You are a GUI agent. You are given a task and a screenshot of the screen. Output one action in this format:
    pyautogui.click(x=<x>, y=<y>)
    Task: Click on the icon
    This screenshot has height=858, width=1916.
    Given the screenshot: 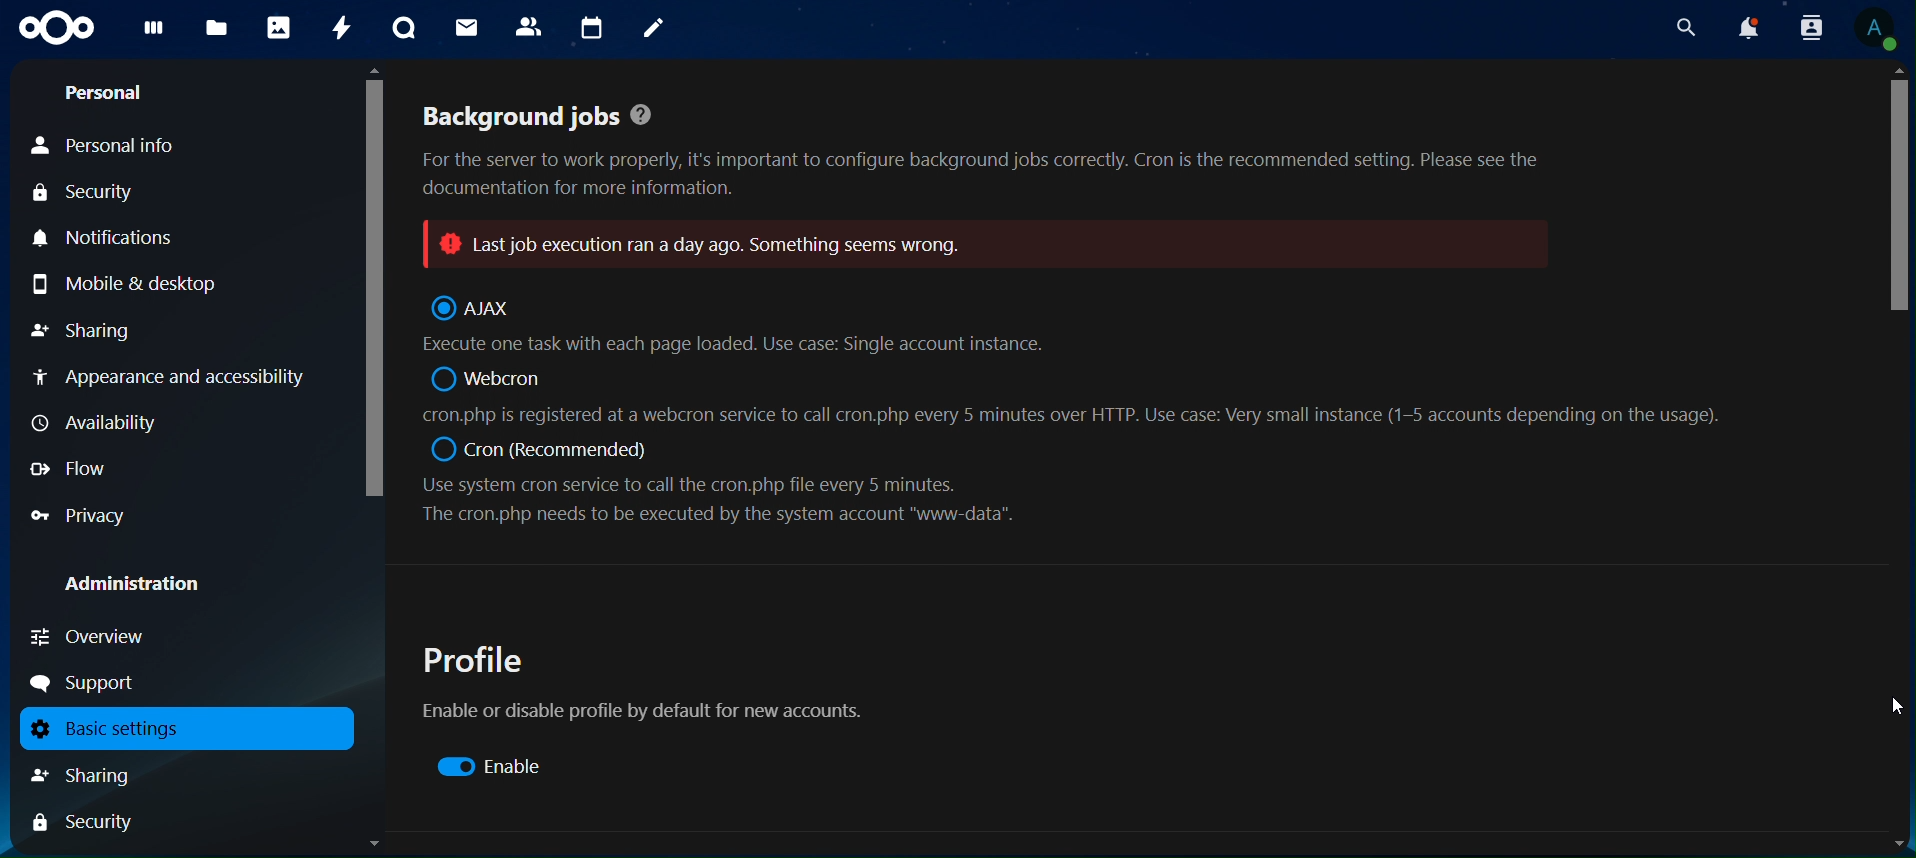 What is the action you would take?
    pyautogui.click(x=57, y=28)
    